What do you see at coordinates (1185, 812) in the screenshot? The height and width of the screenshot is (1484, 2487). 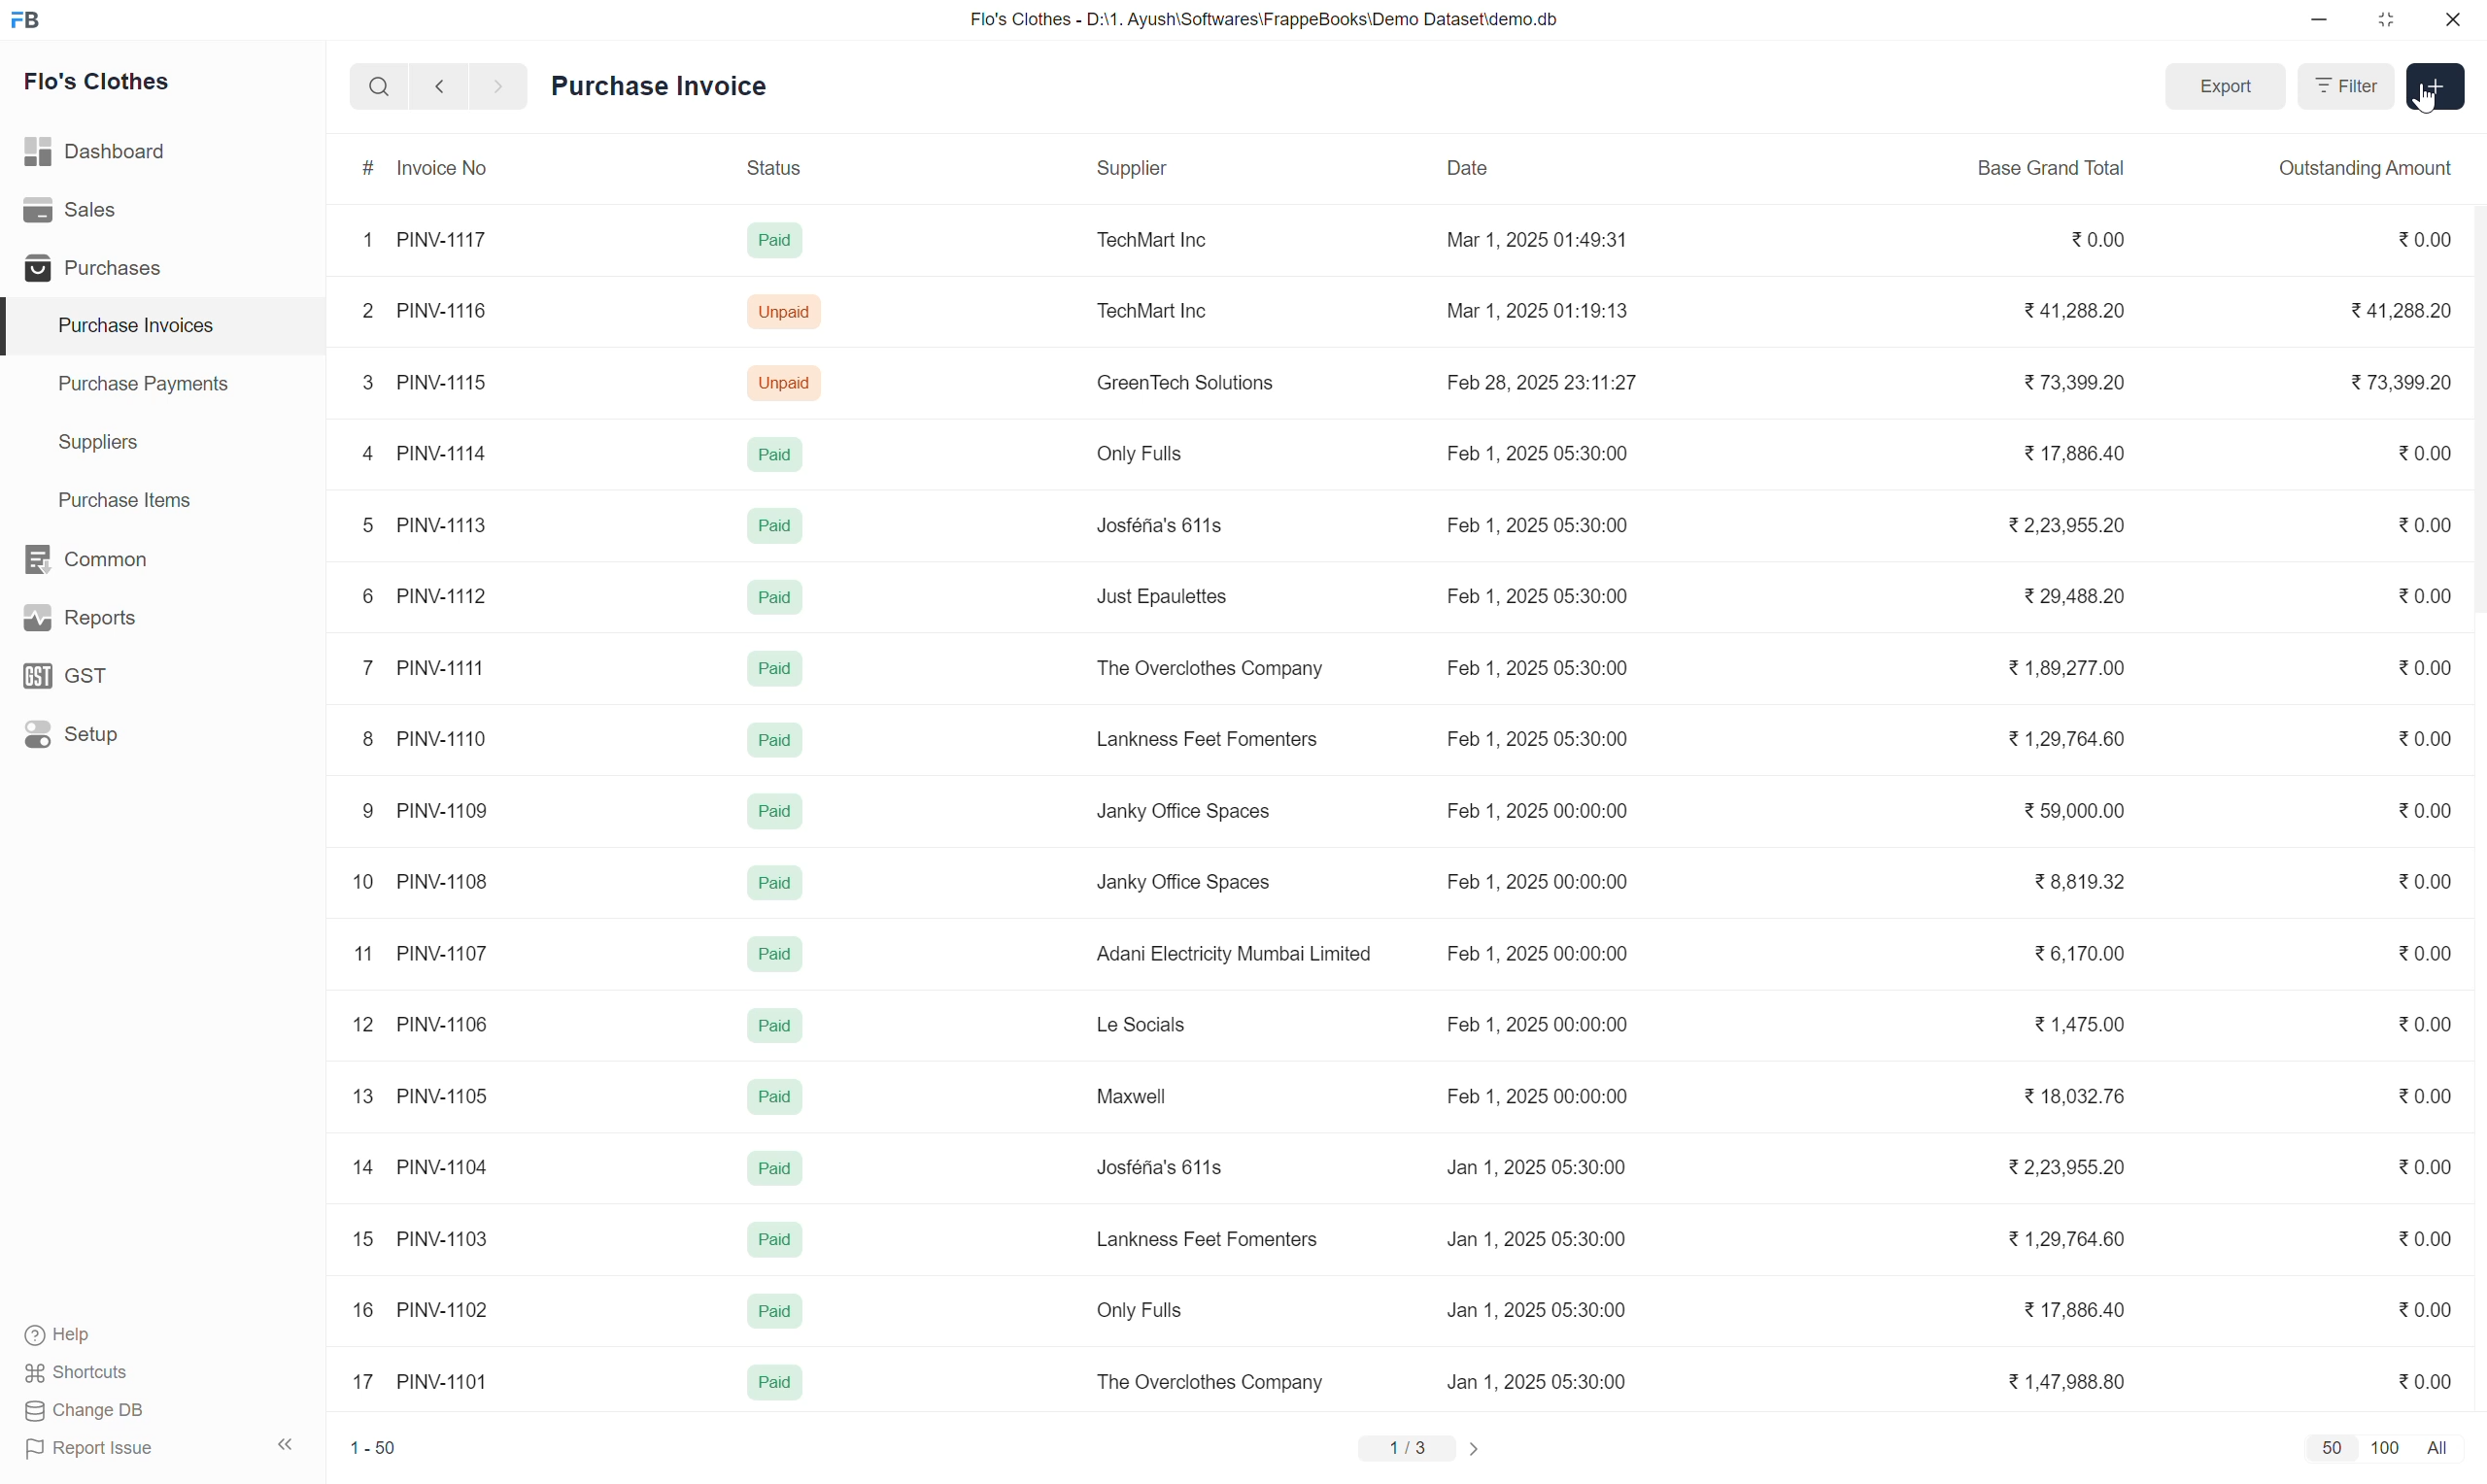 I see `Janky Office Spaces` at bounding box center [1185, 812].